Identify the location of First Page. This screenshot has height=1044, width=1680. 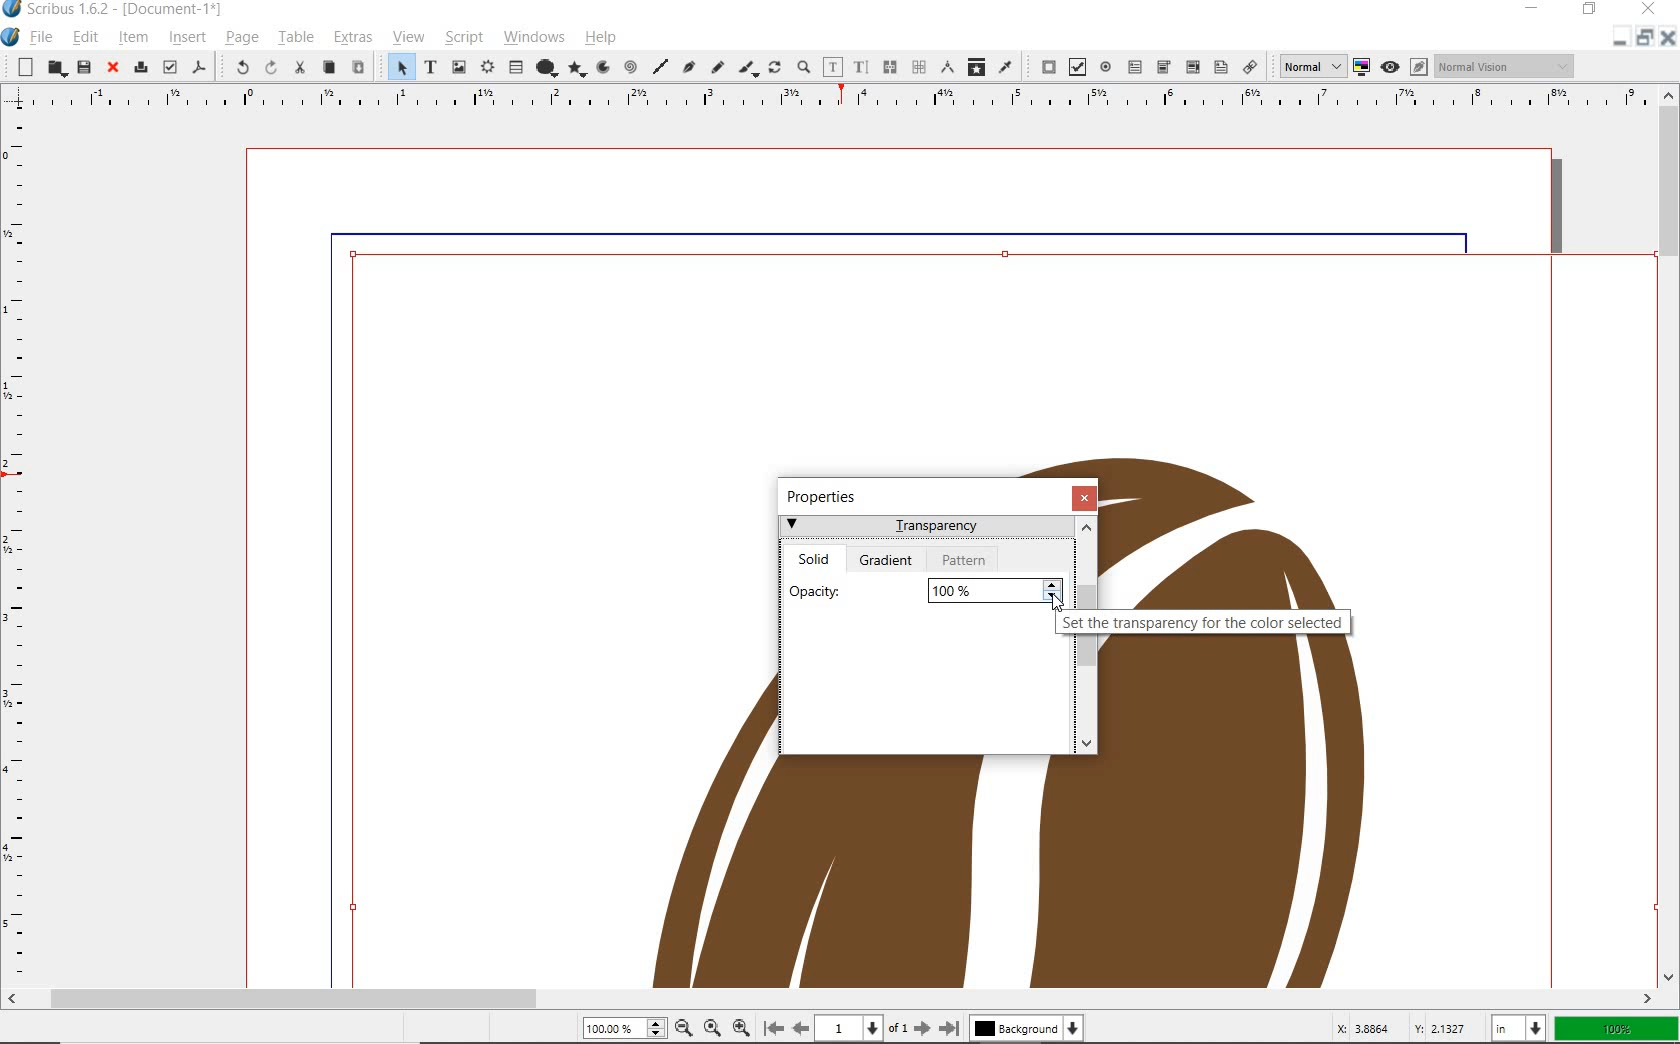
(773, 1027).